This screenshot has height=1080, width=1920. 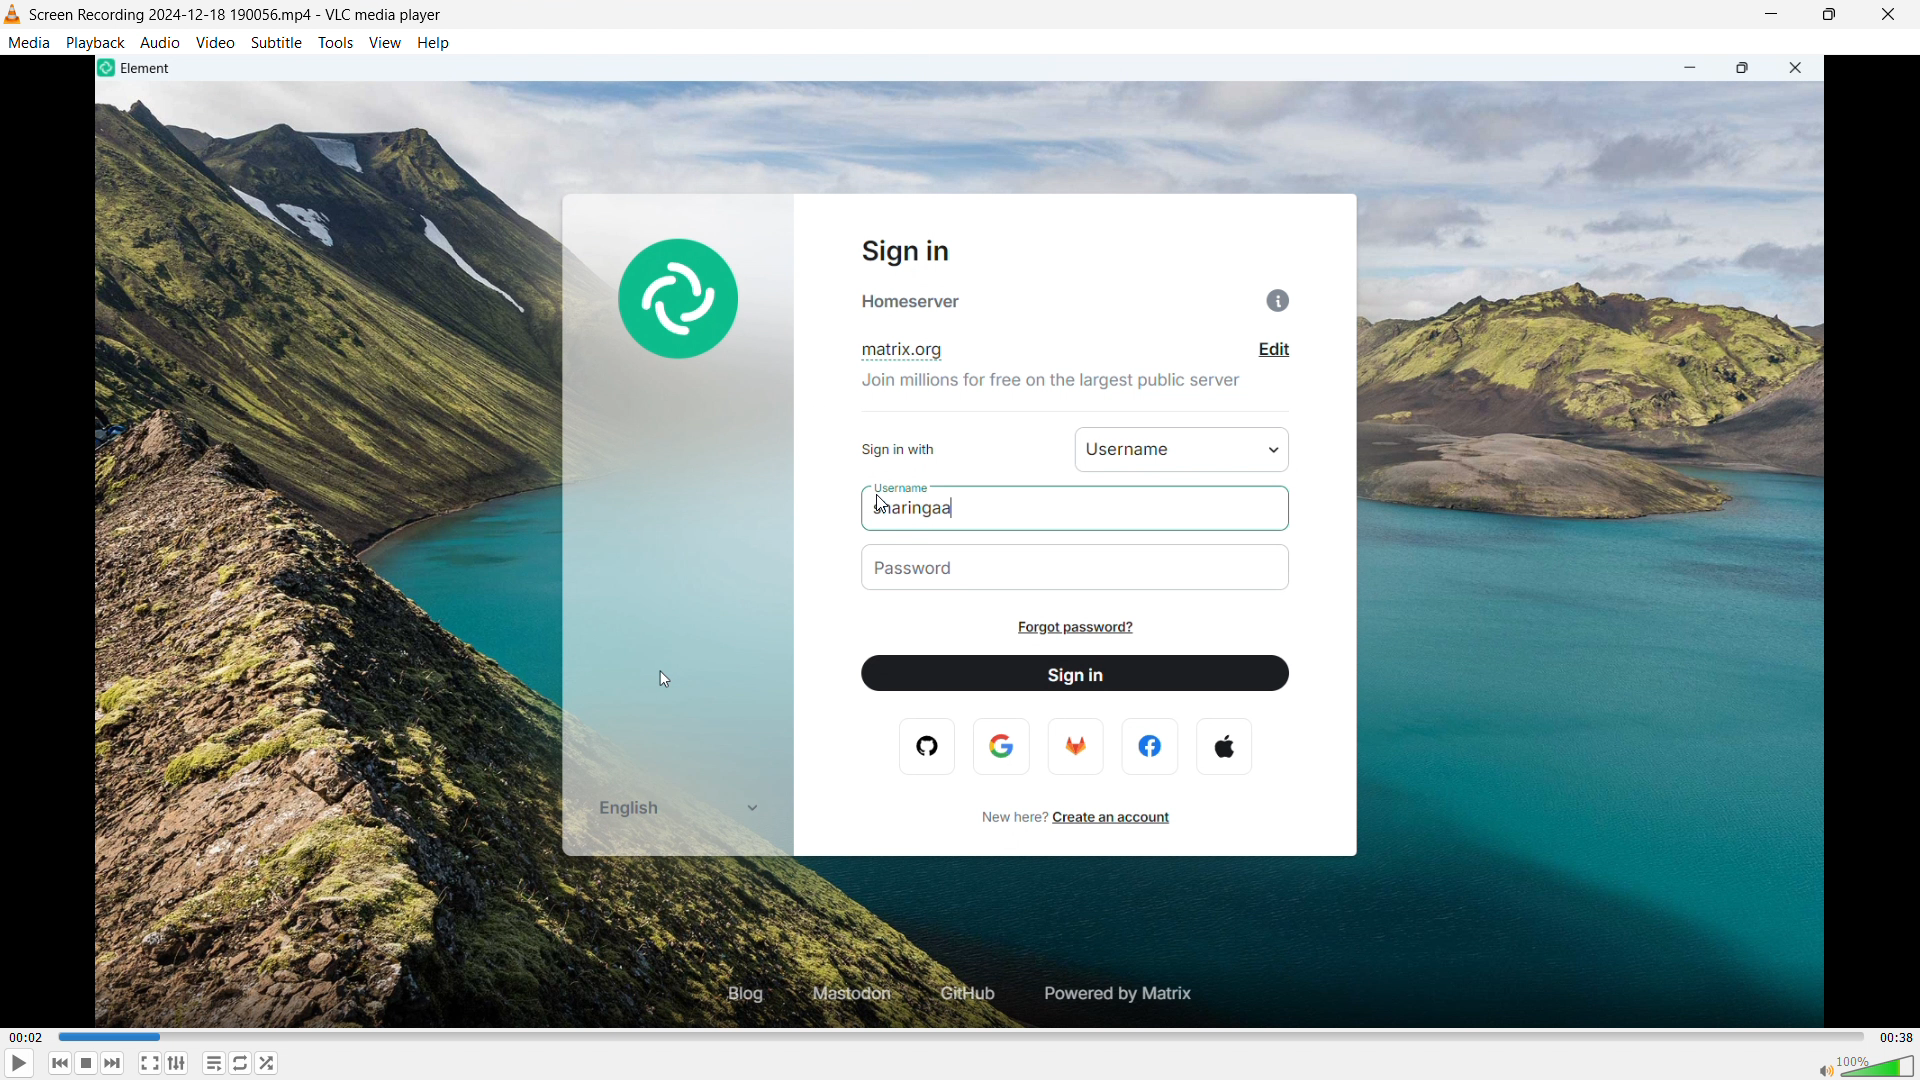 What do you see at coordinates (31, 43) in the screenshot?
I see `media` at bounding box center [31, 43].